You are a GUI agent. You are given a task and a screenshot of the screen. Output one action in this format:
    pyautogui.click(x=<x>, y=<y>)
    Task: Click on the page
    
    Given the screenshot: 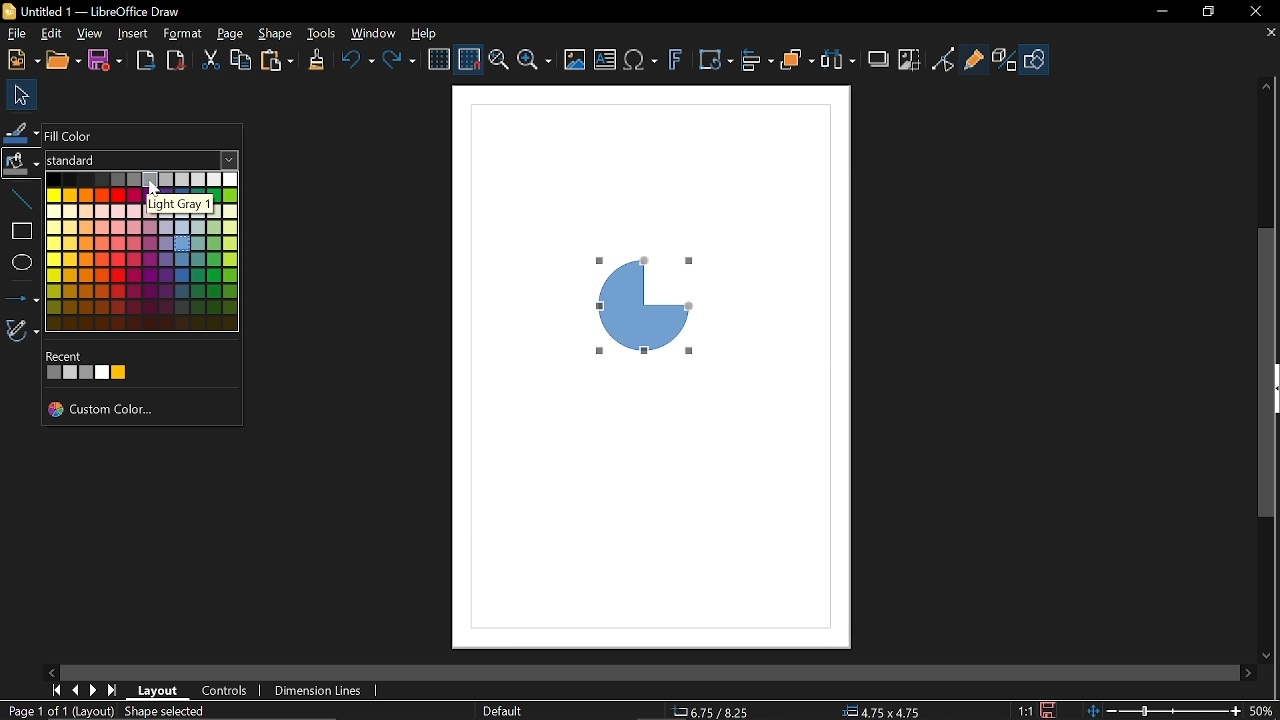 What is the action you would take?
    pyautogui.click(x=230, y=36)
    